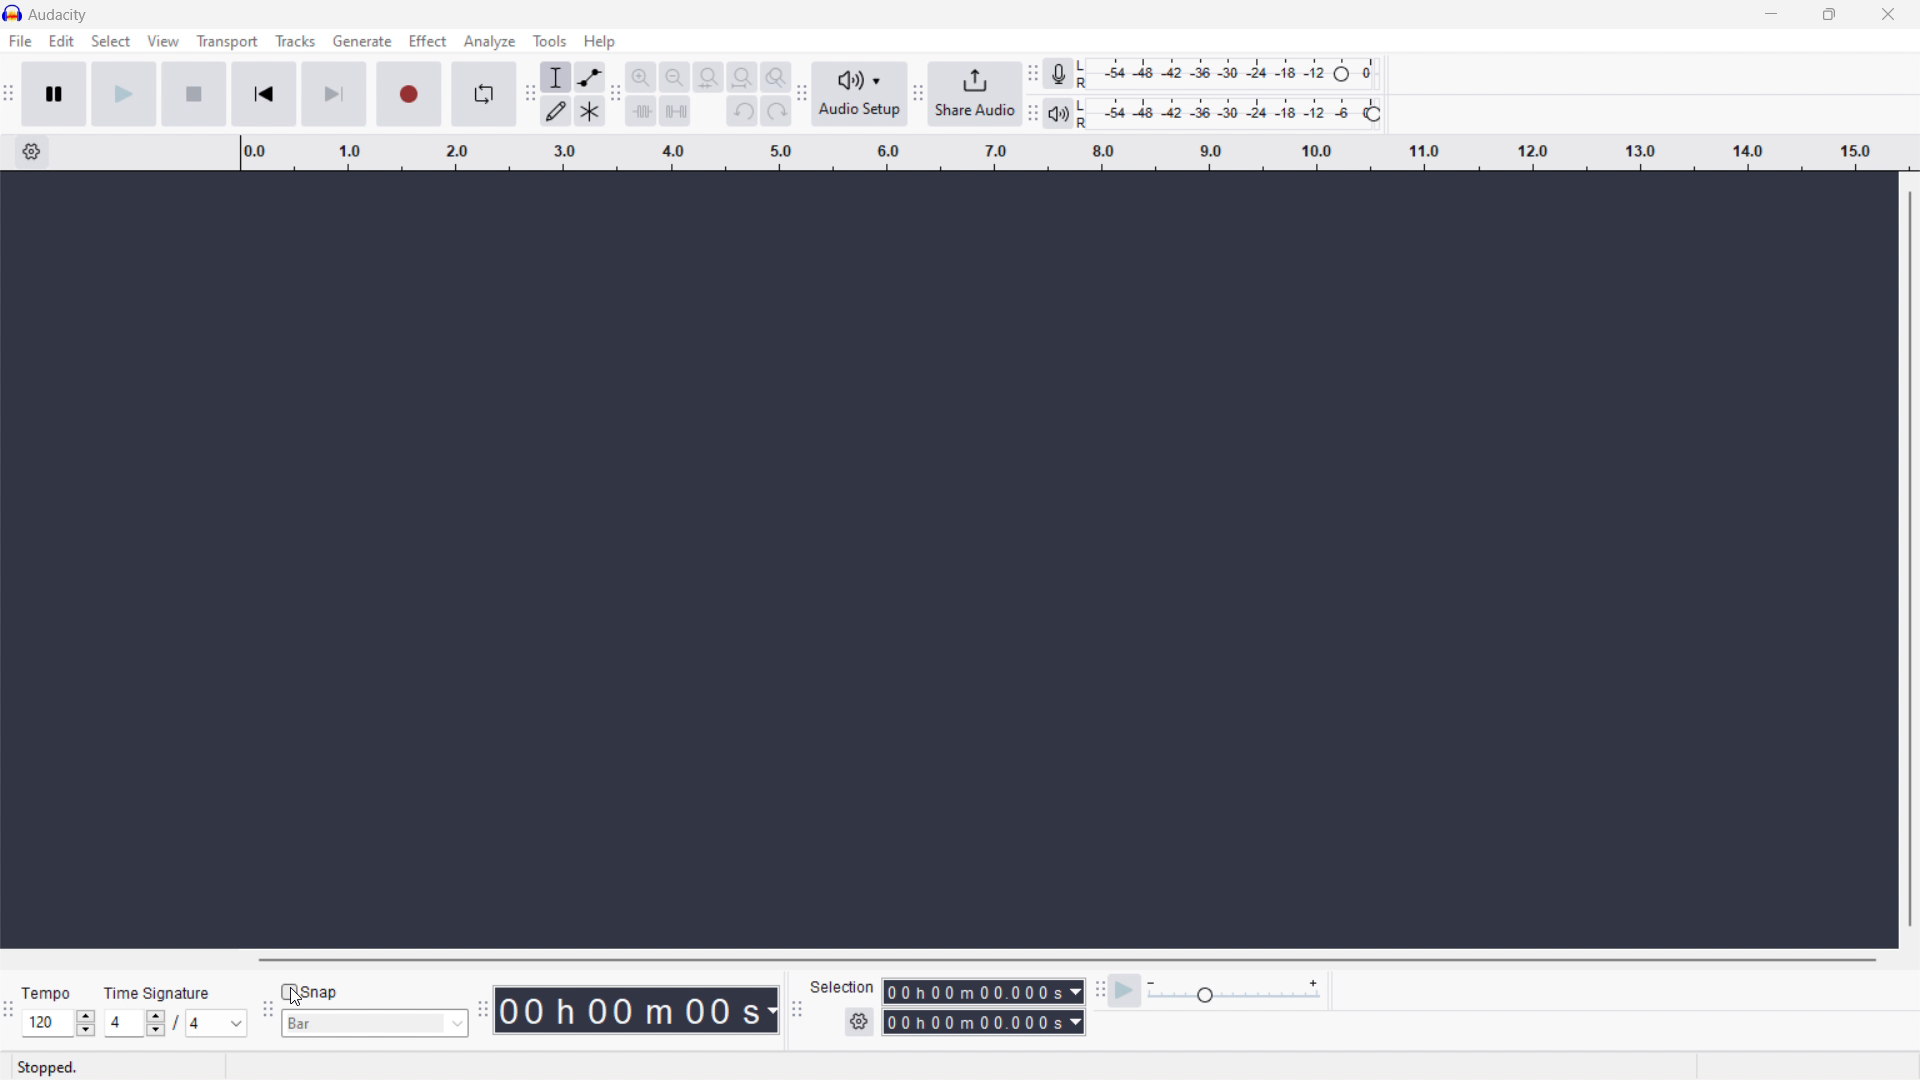  What do you see at coordinates (1060, 958) in the screenshot?
I see `horizontal scrollbar` at bounding box center [1060, 958].